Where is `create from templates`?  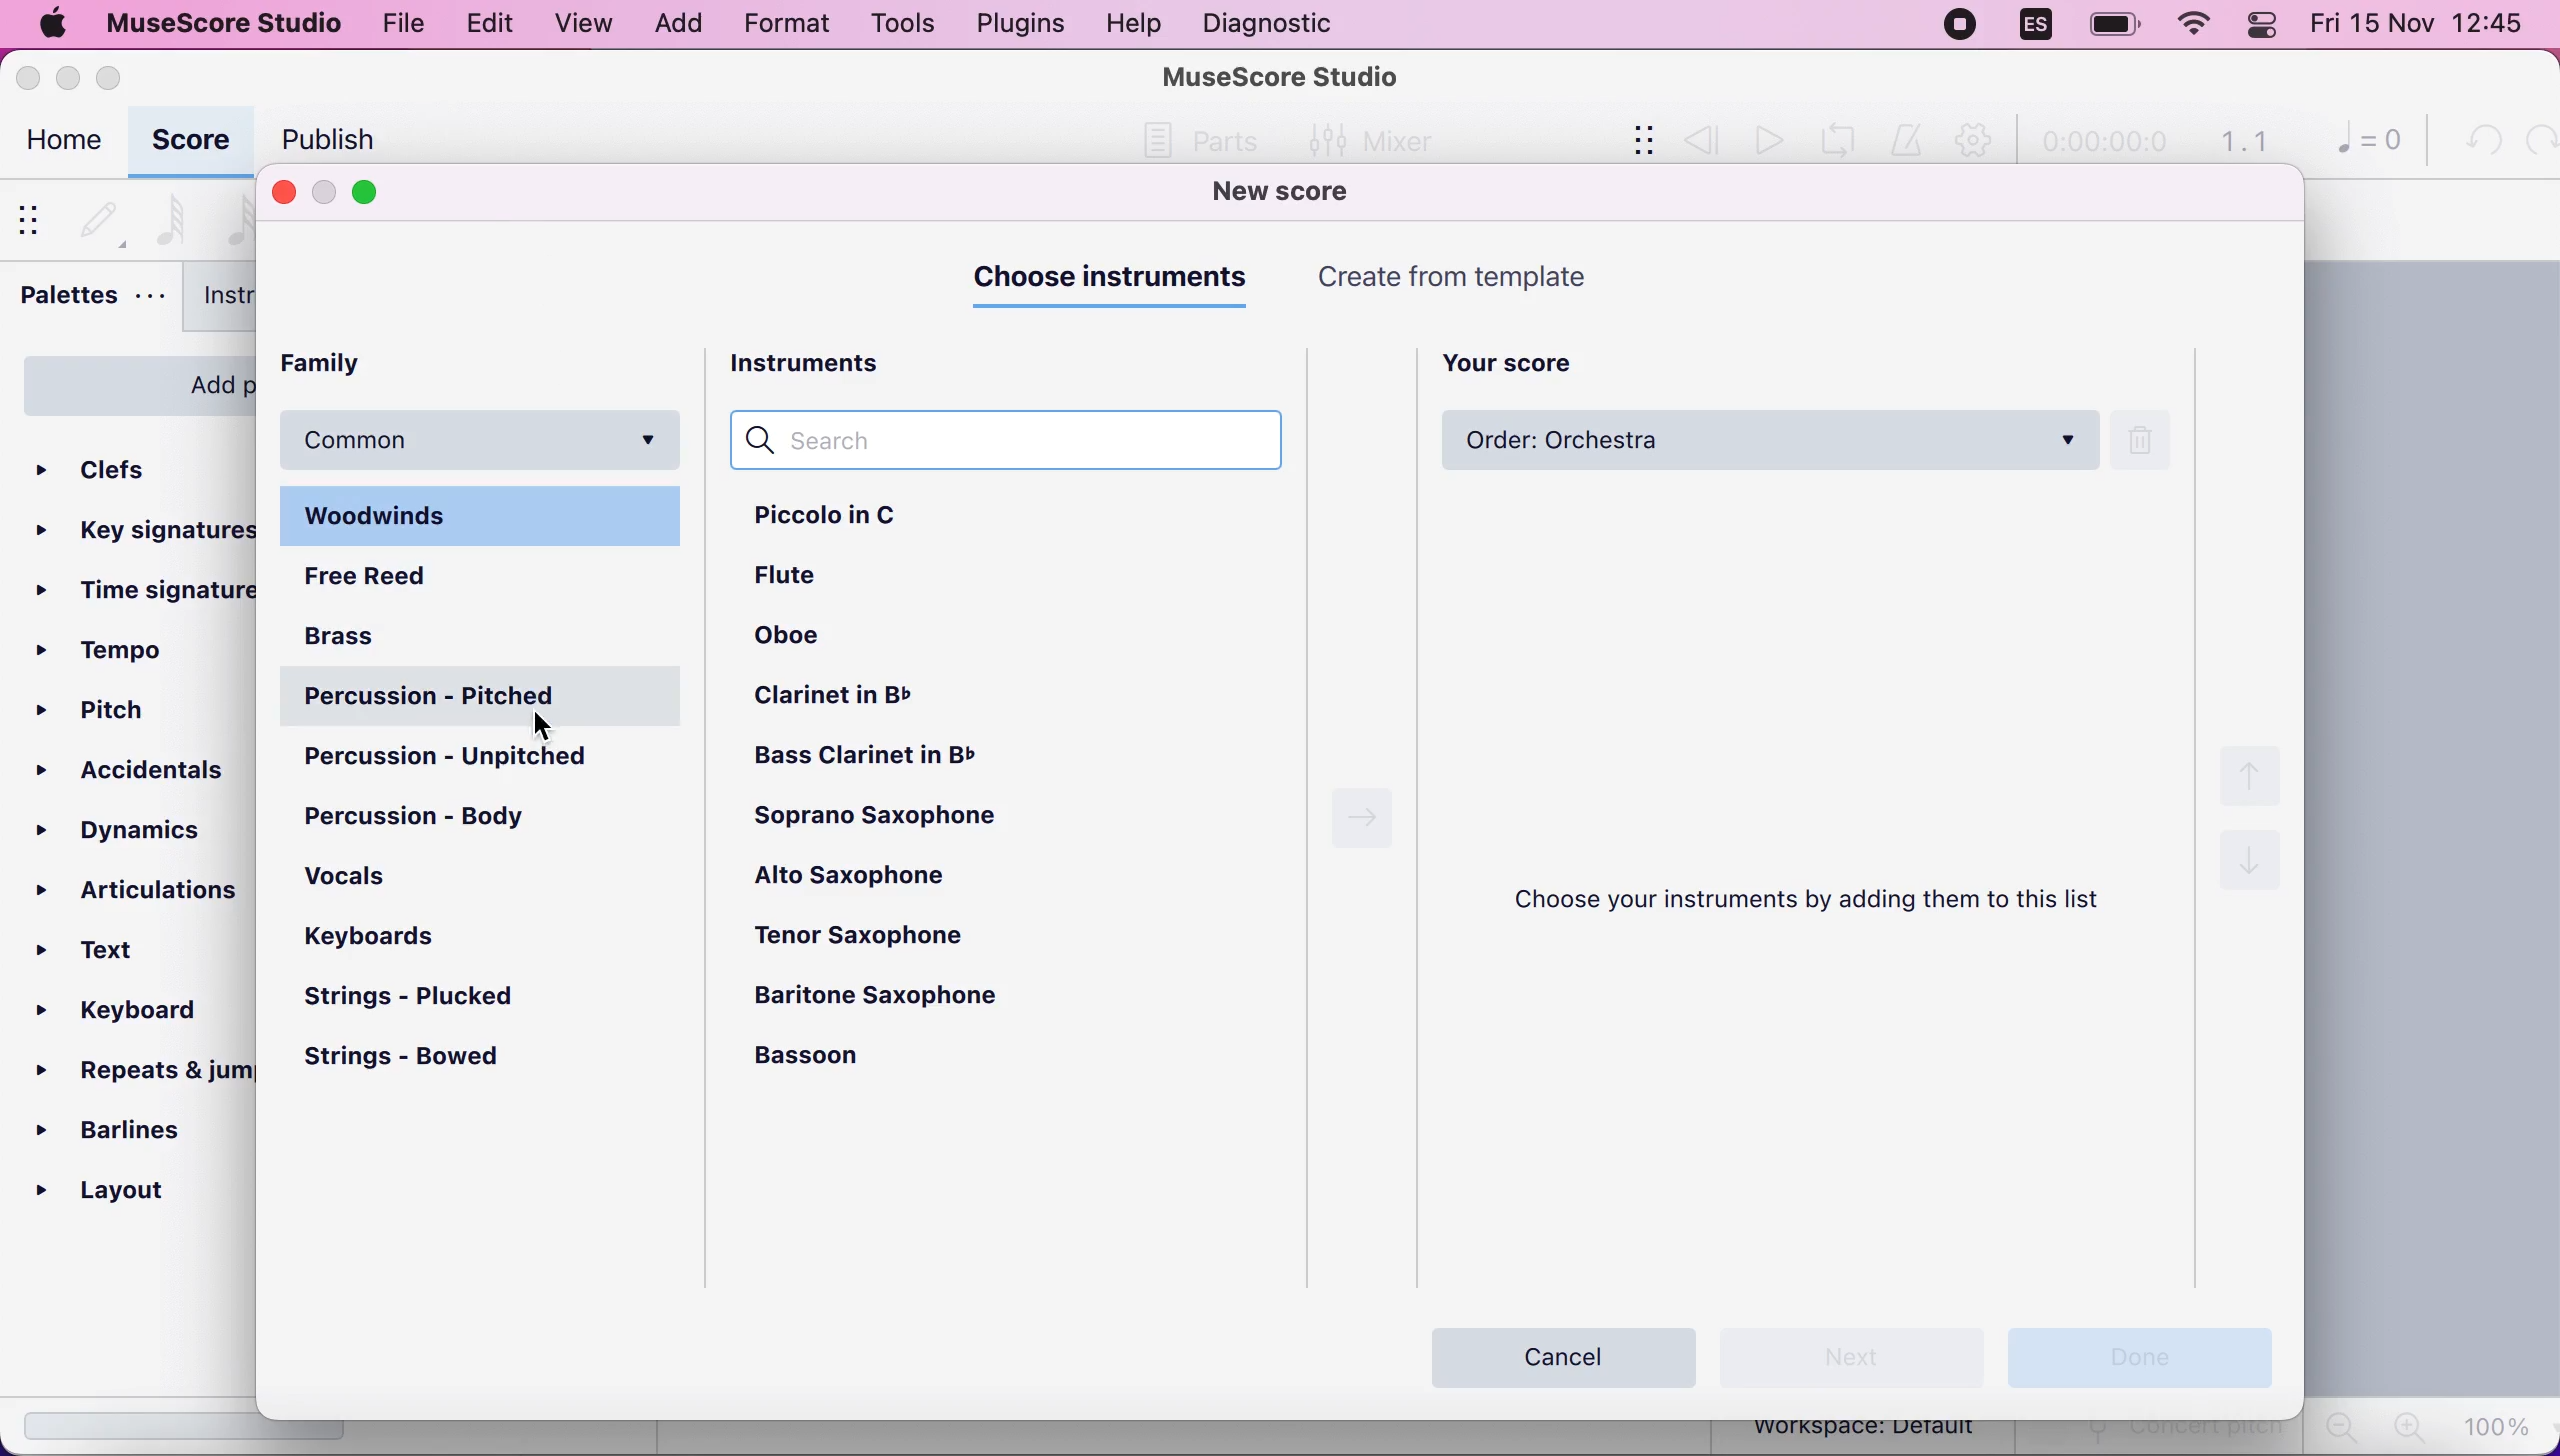 create from templates is located at coordinates (1498, 277).